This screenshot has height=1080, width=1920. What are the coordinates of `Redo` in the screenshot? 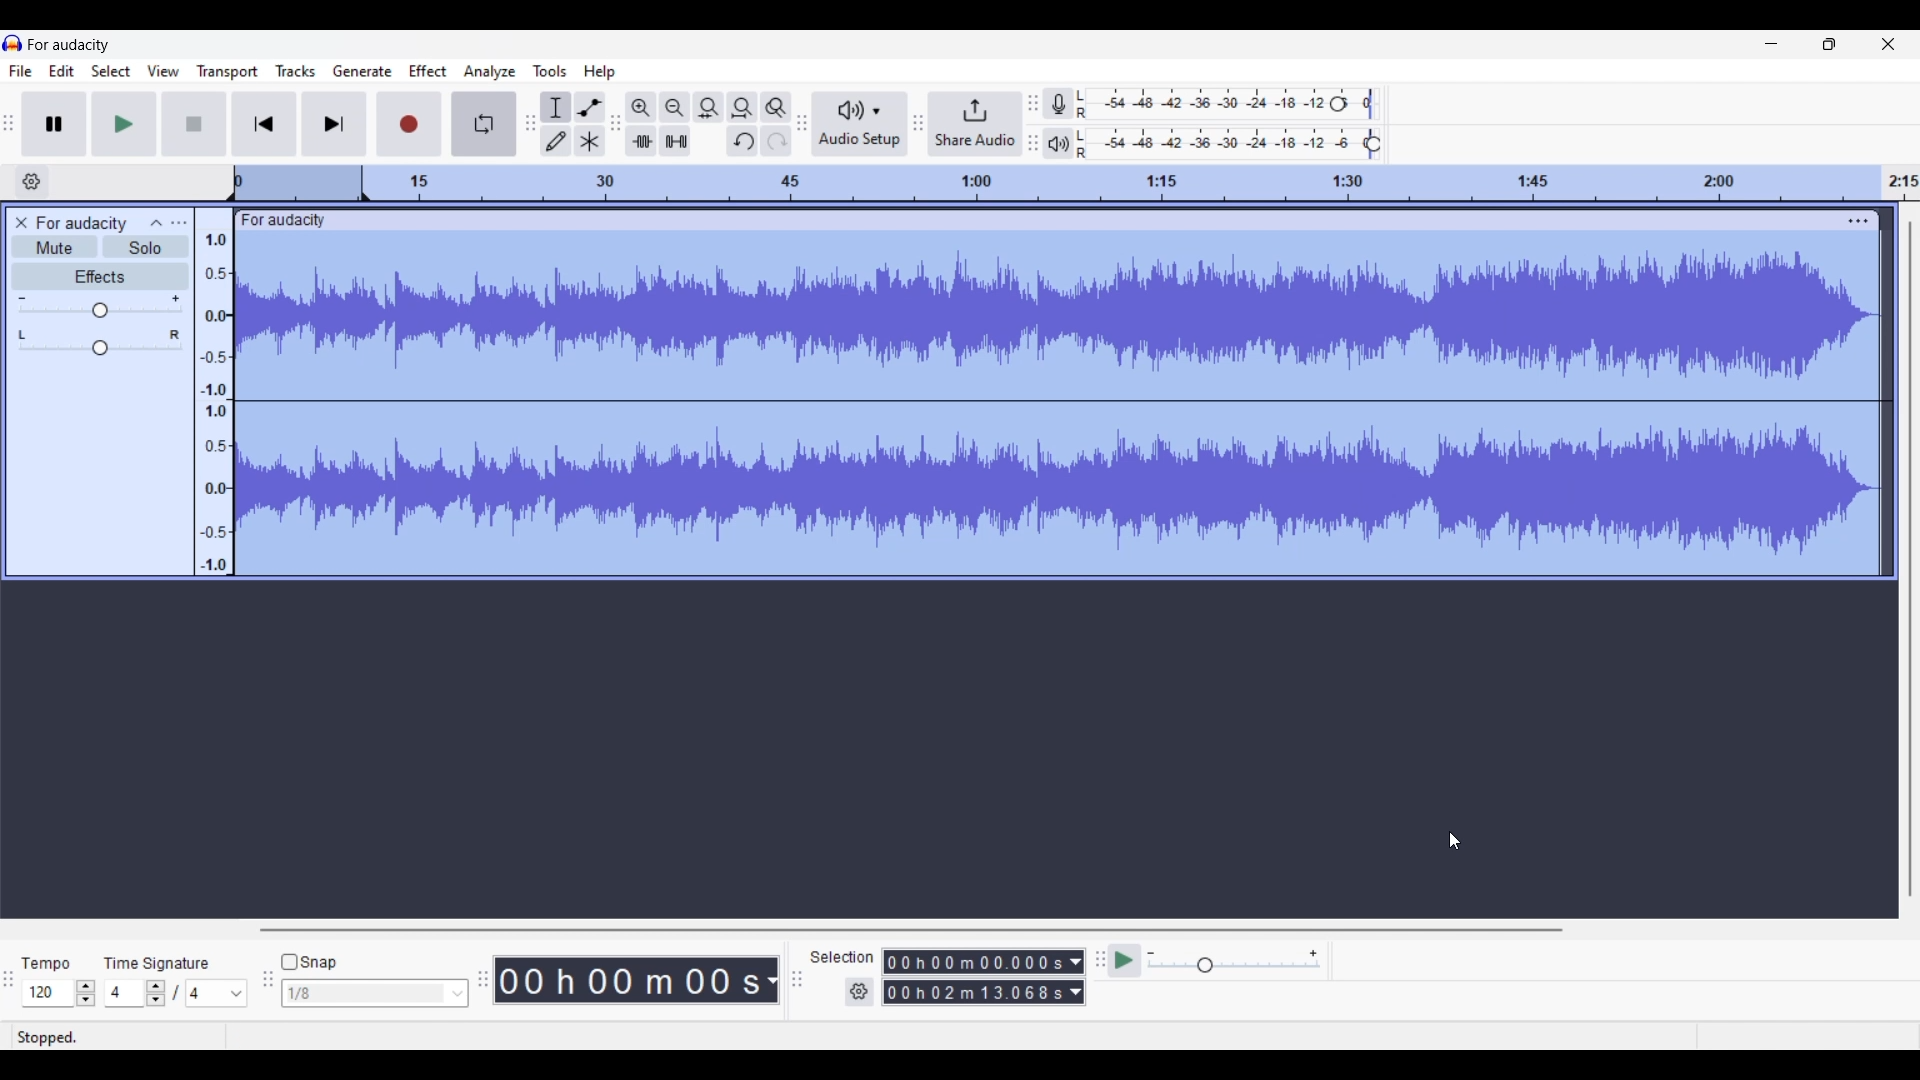 It's located at (776, 140).